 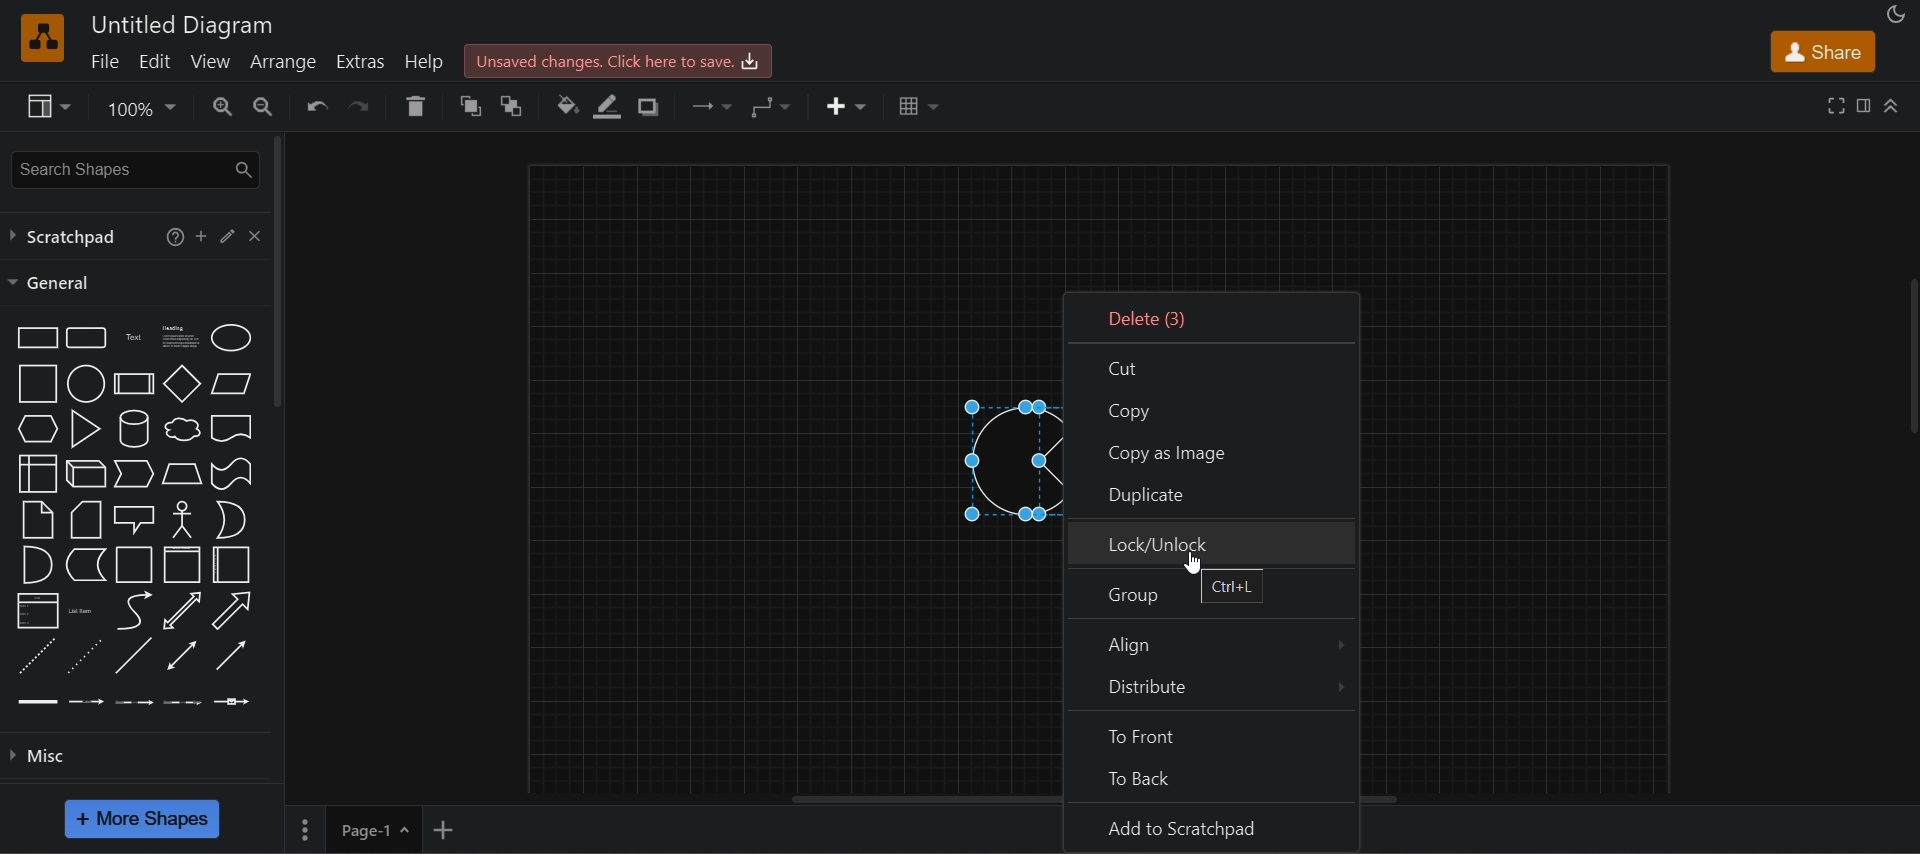 What do you see at coordinates (232, 656) in the screenshot?
I see `Directional connector` at bounding box center [232, 656].